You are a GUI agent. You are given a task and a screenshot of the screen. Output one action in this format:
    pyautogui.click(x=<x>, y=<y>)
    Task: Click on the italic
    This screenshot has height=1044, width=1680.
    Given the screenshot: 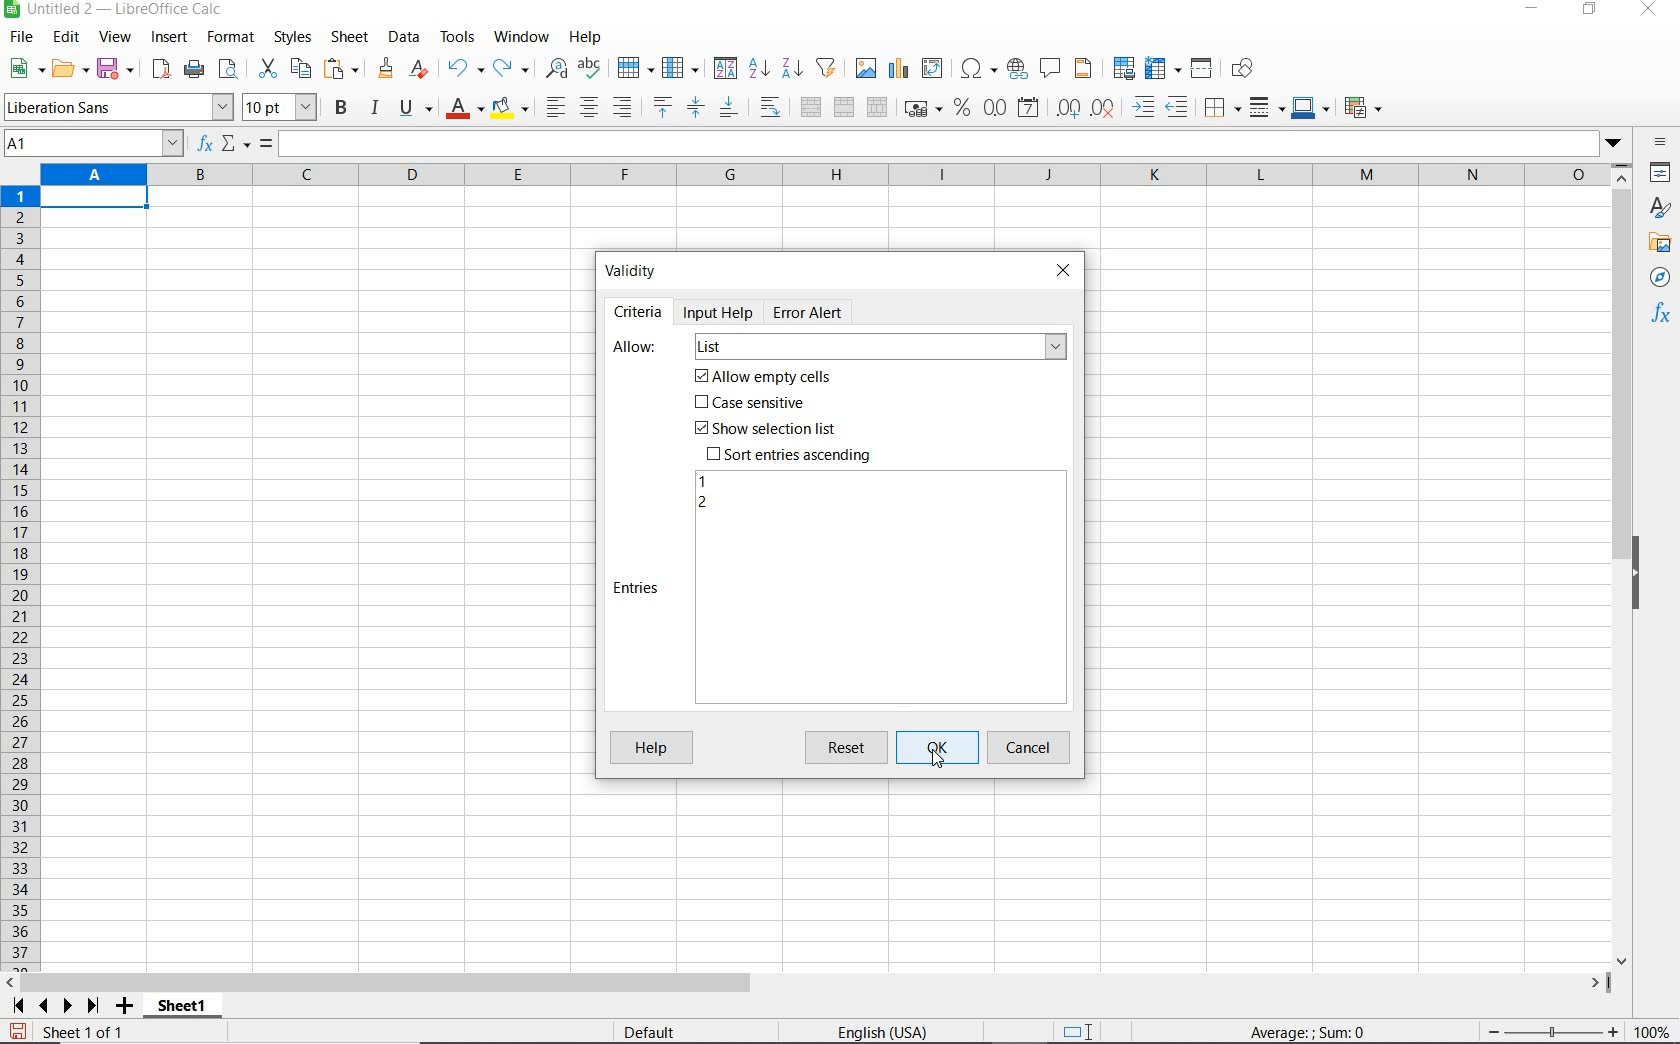 What is the action you would take?
    pyautogui.click(x=374, y=108)
    